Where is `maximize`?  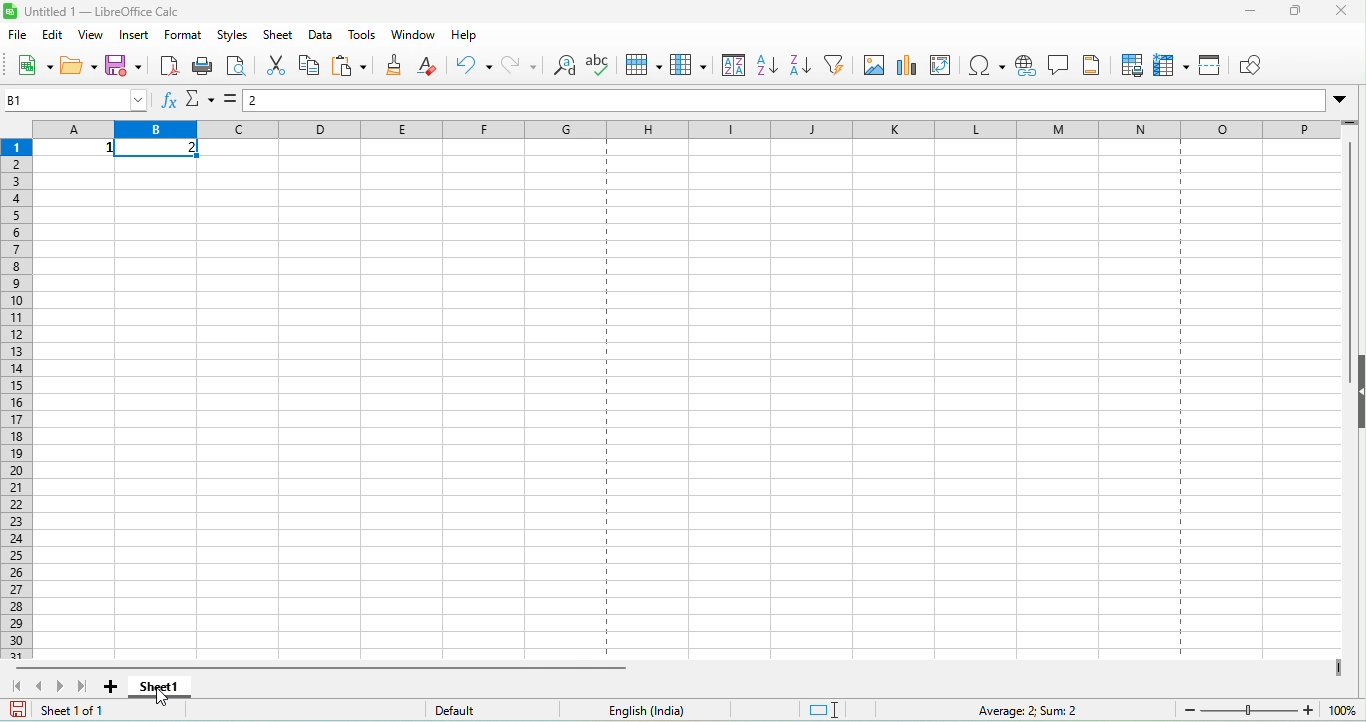 maximize is located at coordinates (1296, 13).